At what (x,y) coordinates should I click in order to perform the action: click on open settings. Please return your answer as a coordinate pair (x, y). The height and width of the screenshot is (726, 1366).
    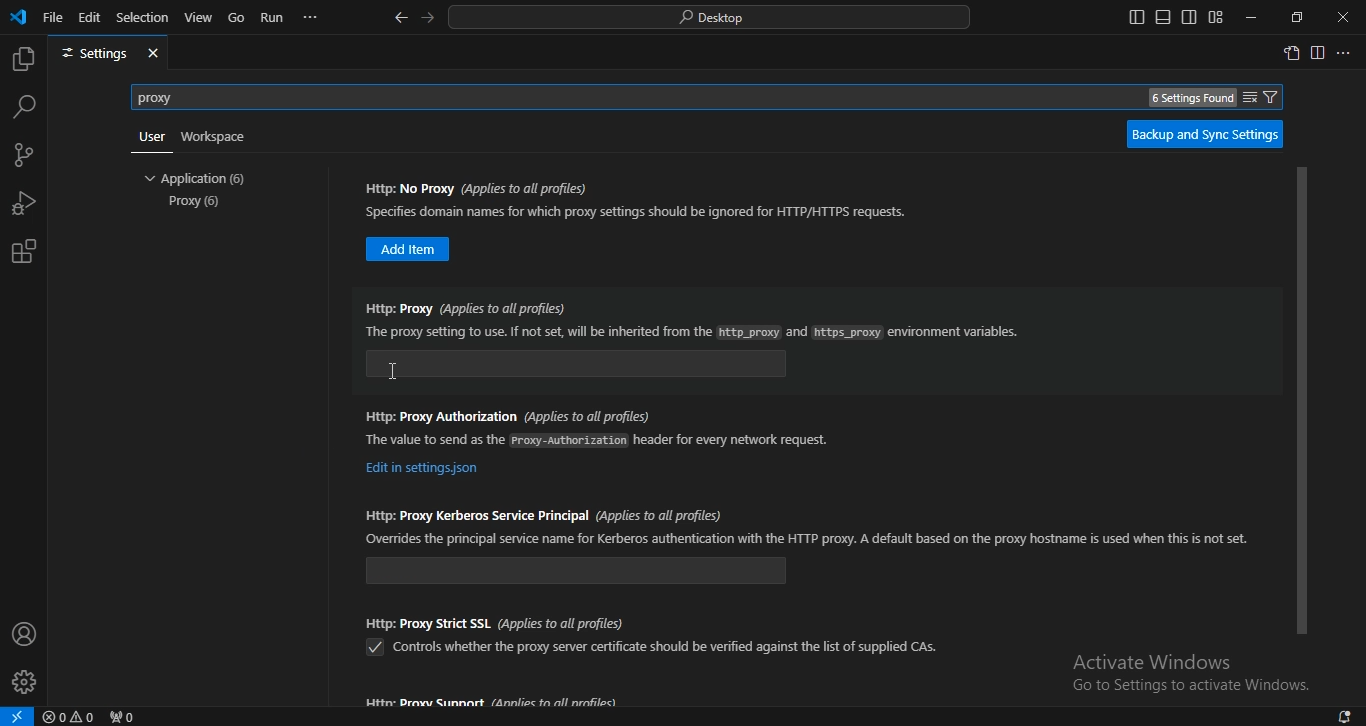
    Looking at the image, I should click on (1293, 55).